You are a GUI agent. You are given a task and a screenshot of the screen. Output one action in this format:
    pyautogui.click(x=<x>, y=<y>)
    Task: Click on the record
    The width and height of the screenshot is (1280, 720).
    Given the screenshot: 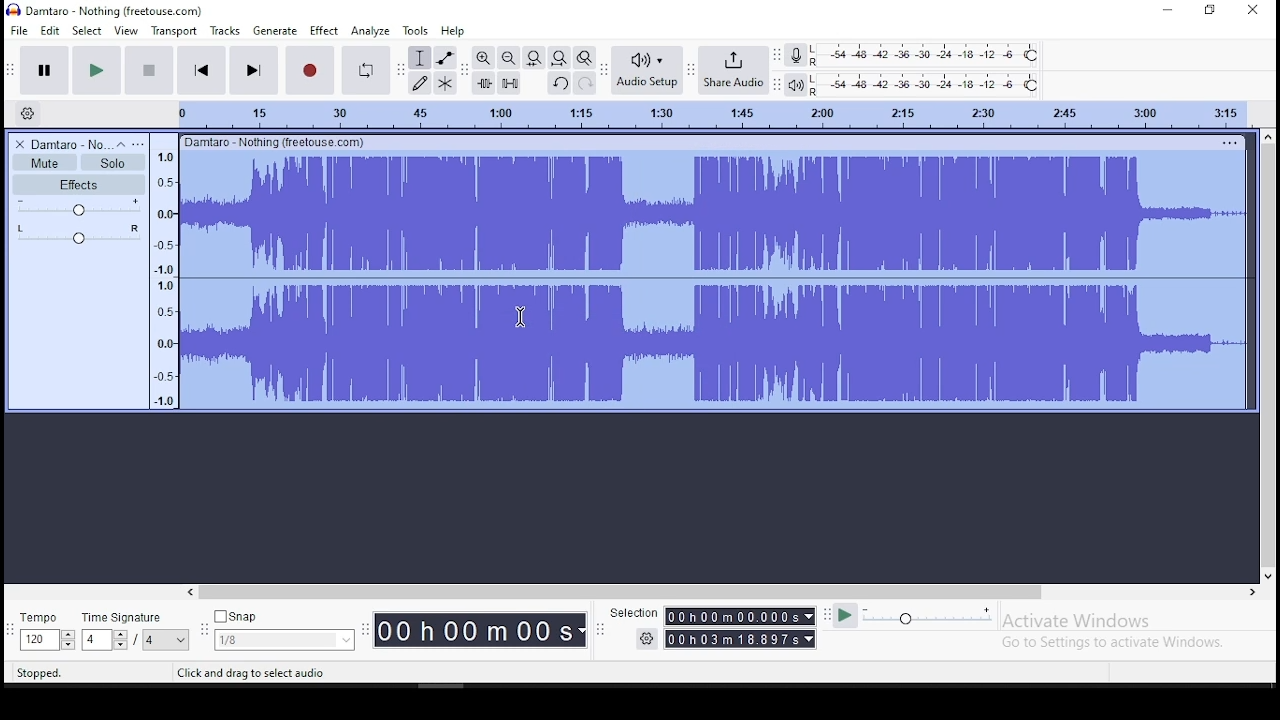 What is the action you would take?
    pyautogui.click(x=309, y=69)
    